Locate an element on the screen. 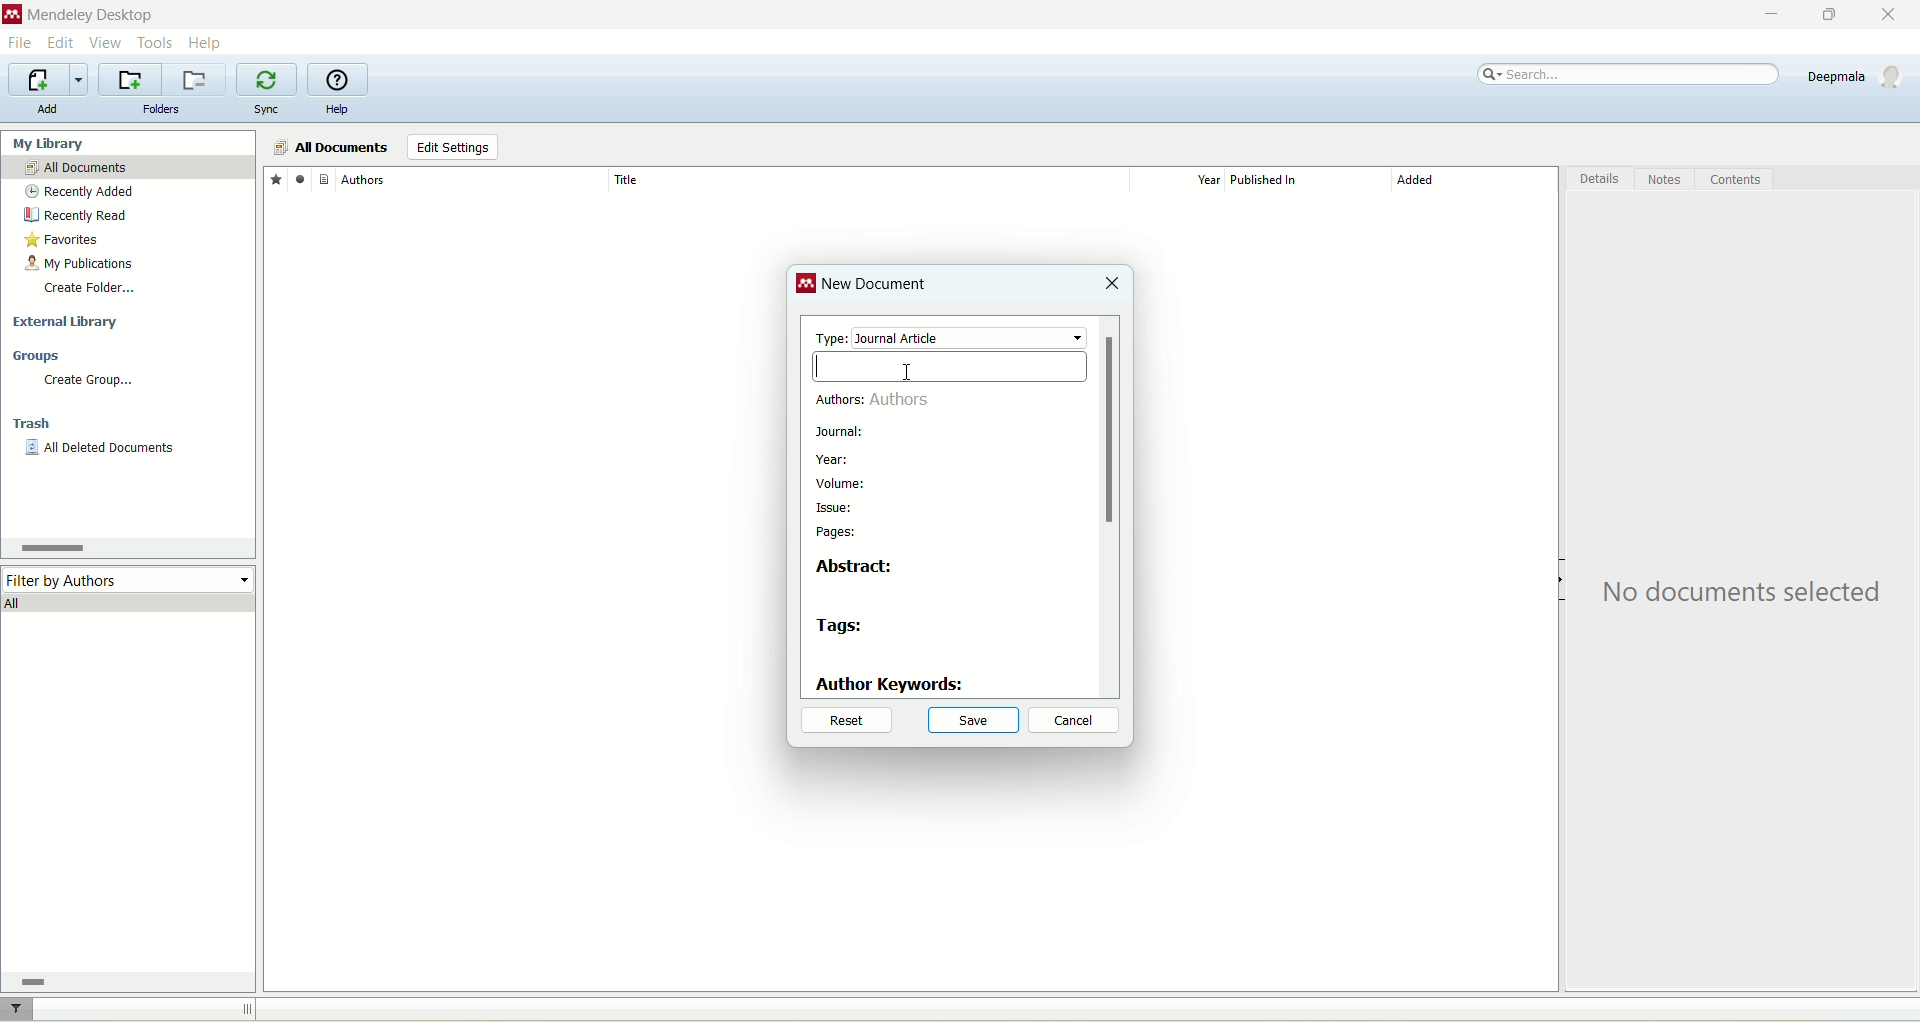 The image size is (1920, 1022). text is located at coordinates (1747, 593).